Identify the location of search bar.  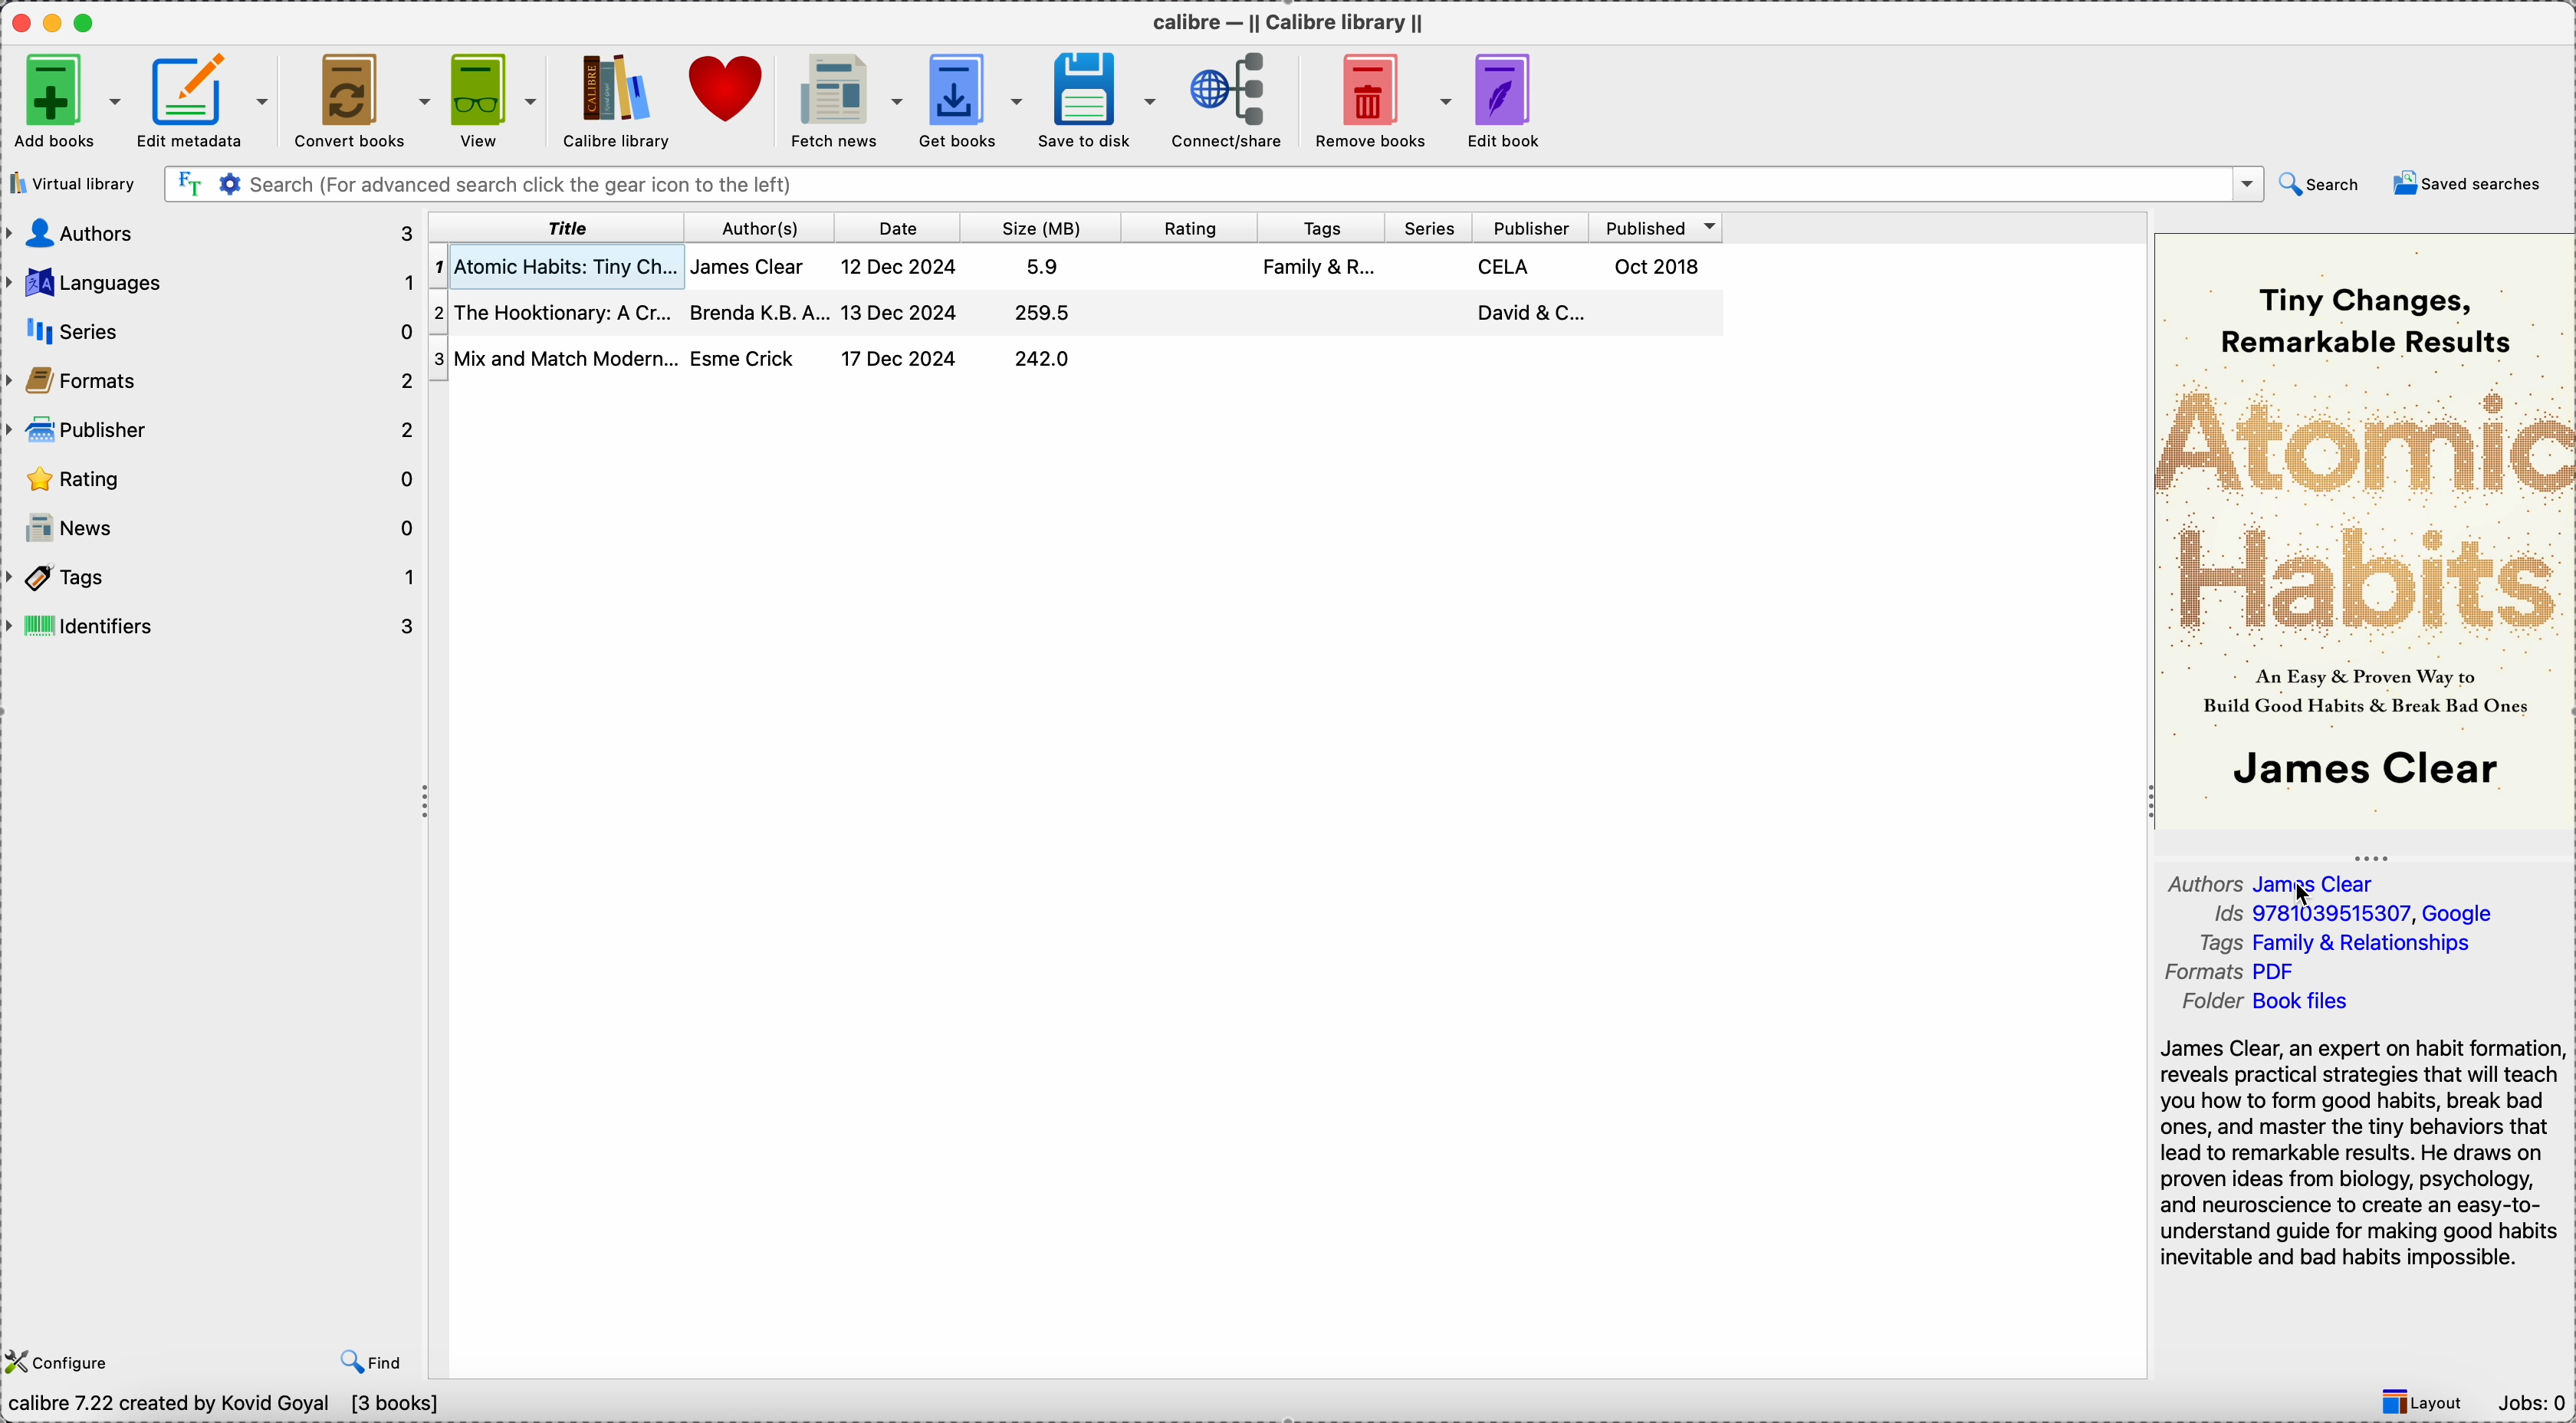
(1212, 183).